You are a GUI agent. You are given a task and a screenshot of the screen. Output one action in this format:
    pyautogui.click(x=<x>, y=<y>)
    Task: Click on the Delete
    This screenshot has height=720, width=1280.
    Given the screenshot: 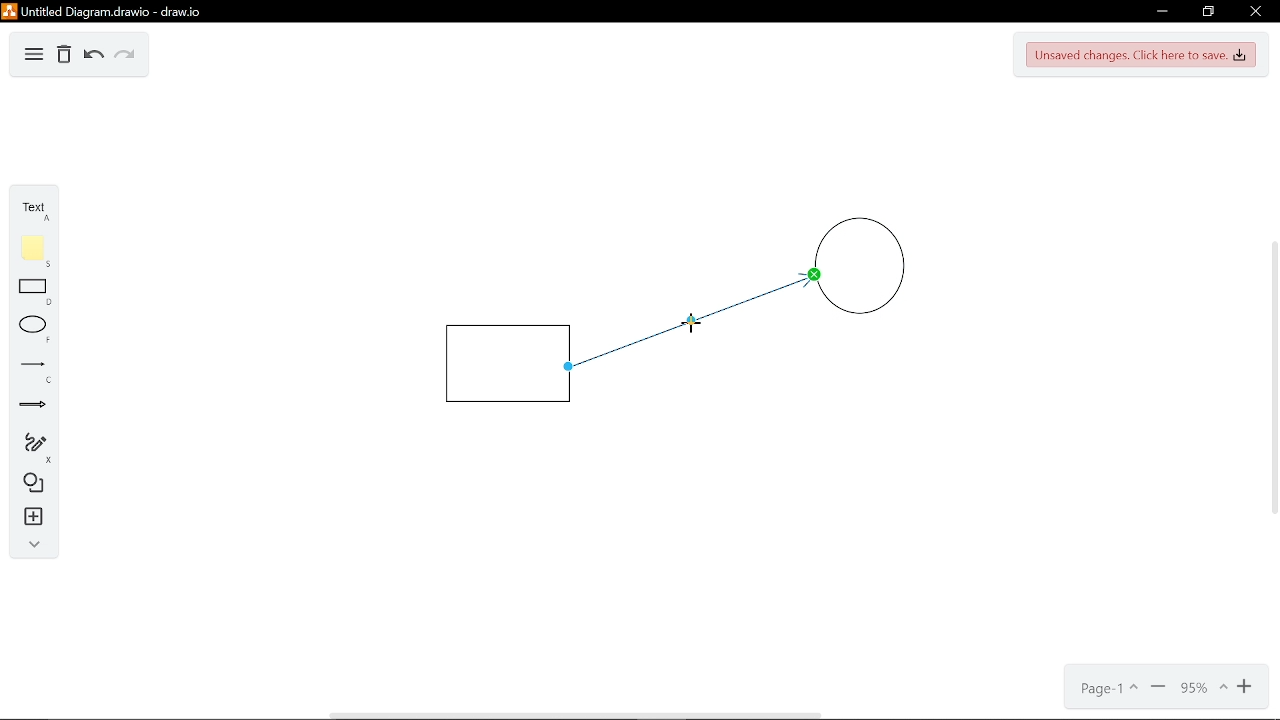 What is the action you would take?
    pyautogui.click(x=64, y=56)
    